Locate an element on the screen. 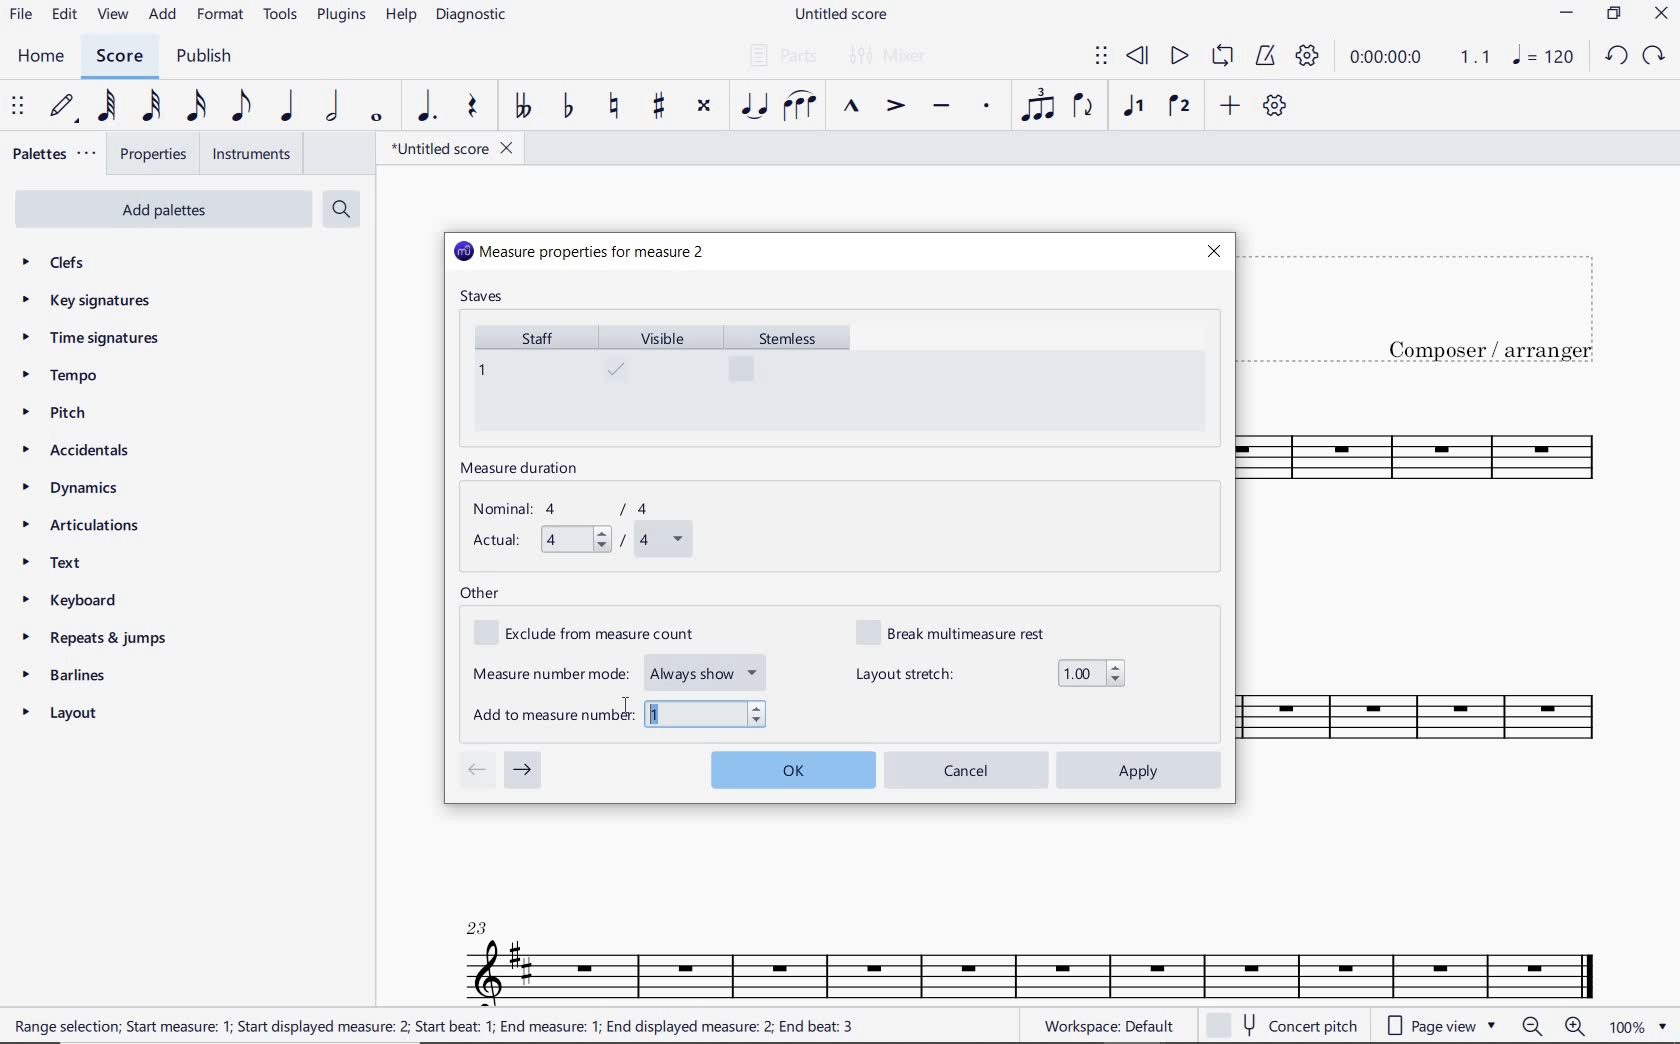 This screenshot has height=1044, width=1680. QUARTER NOTE is located at coordinates (288, 107).